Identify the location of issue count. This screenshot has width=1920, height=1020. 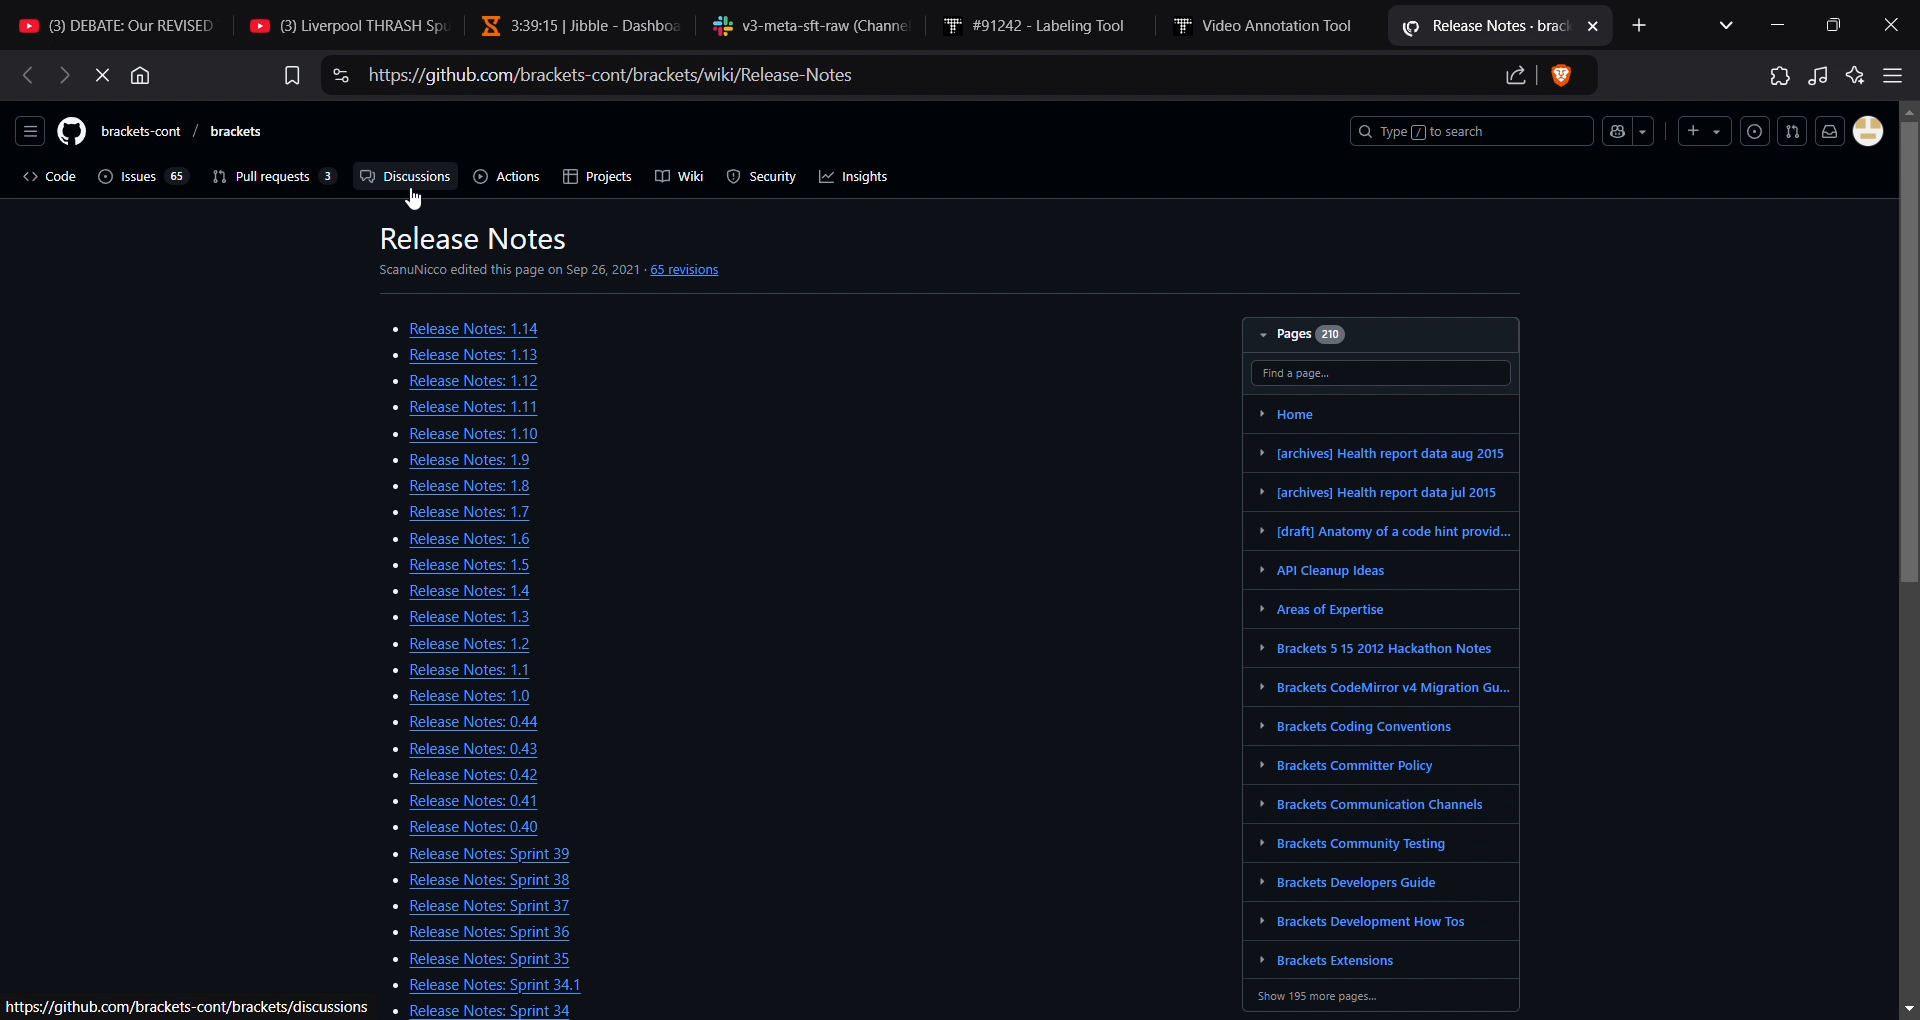
(140, 174).